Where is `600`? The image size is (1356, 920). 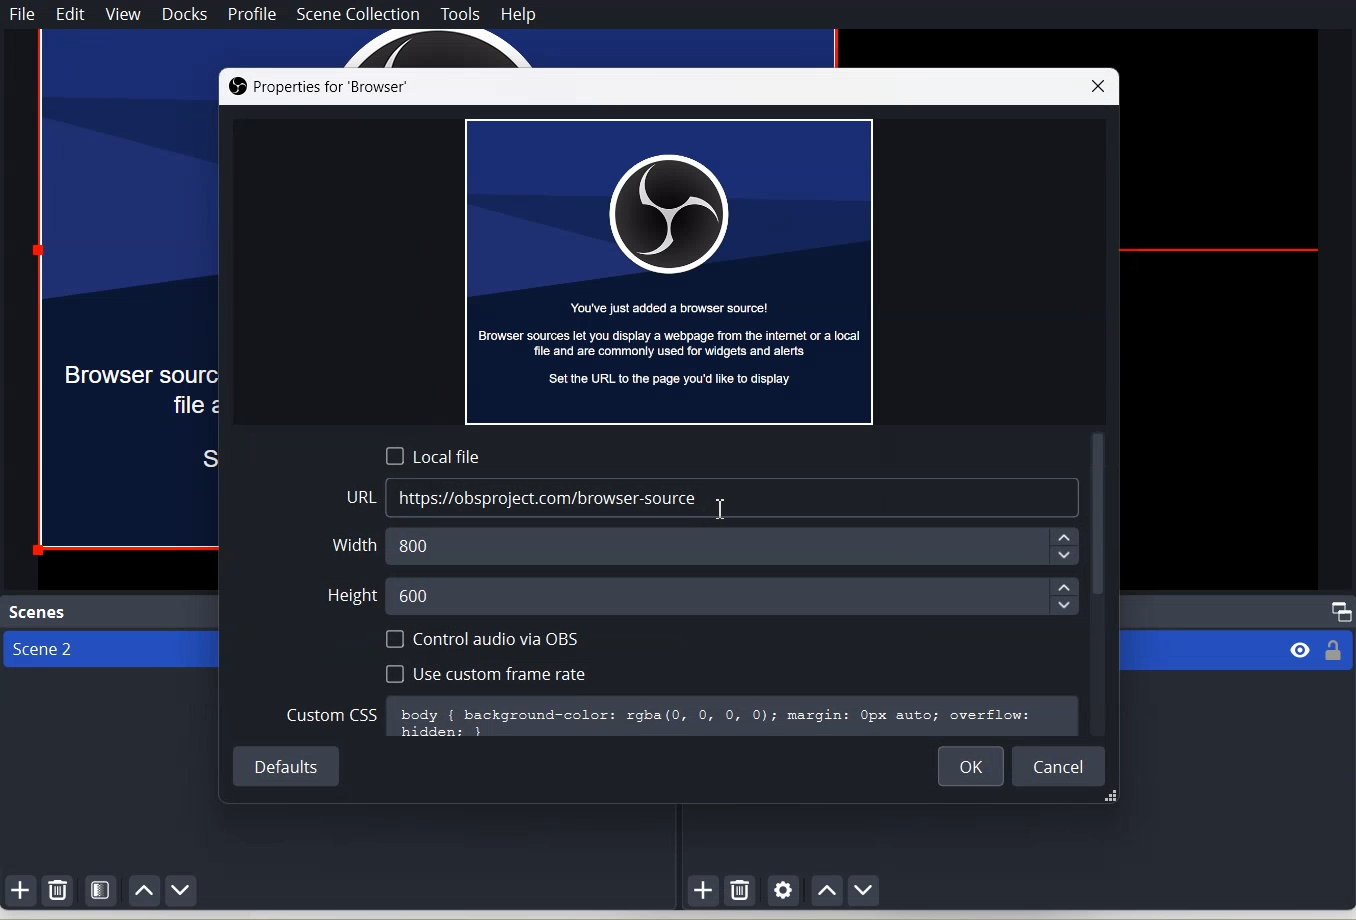 600 is located at coordinates (730, 598).